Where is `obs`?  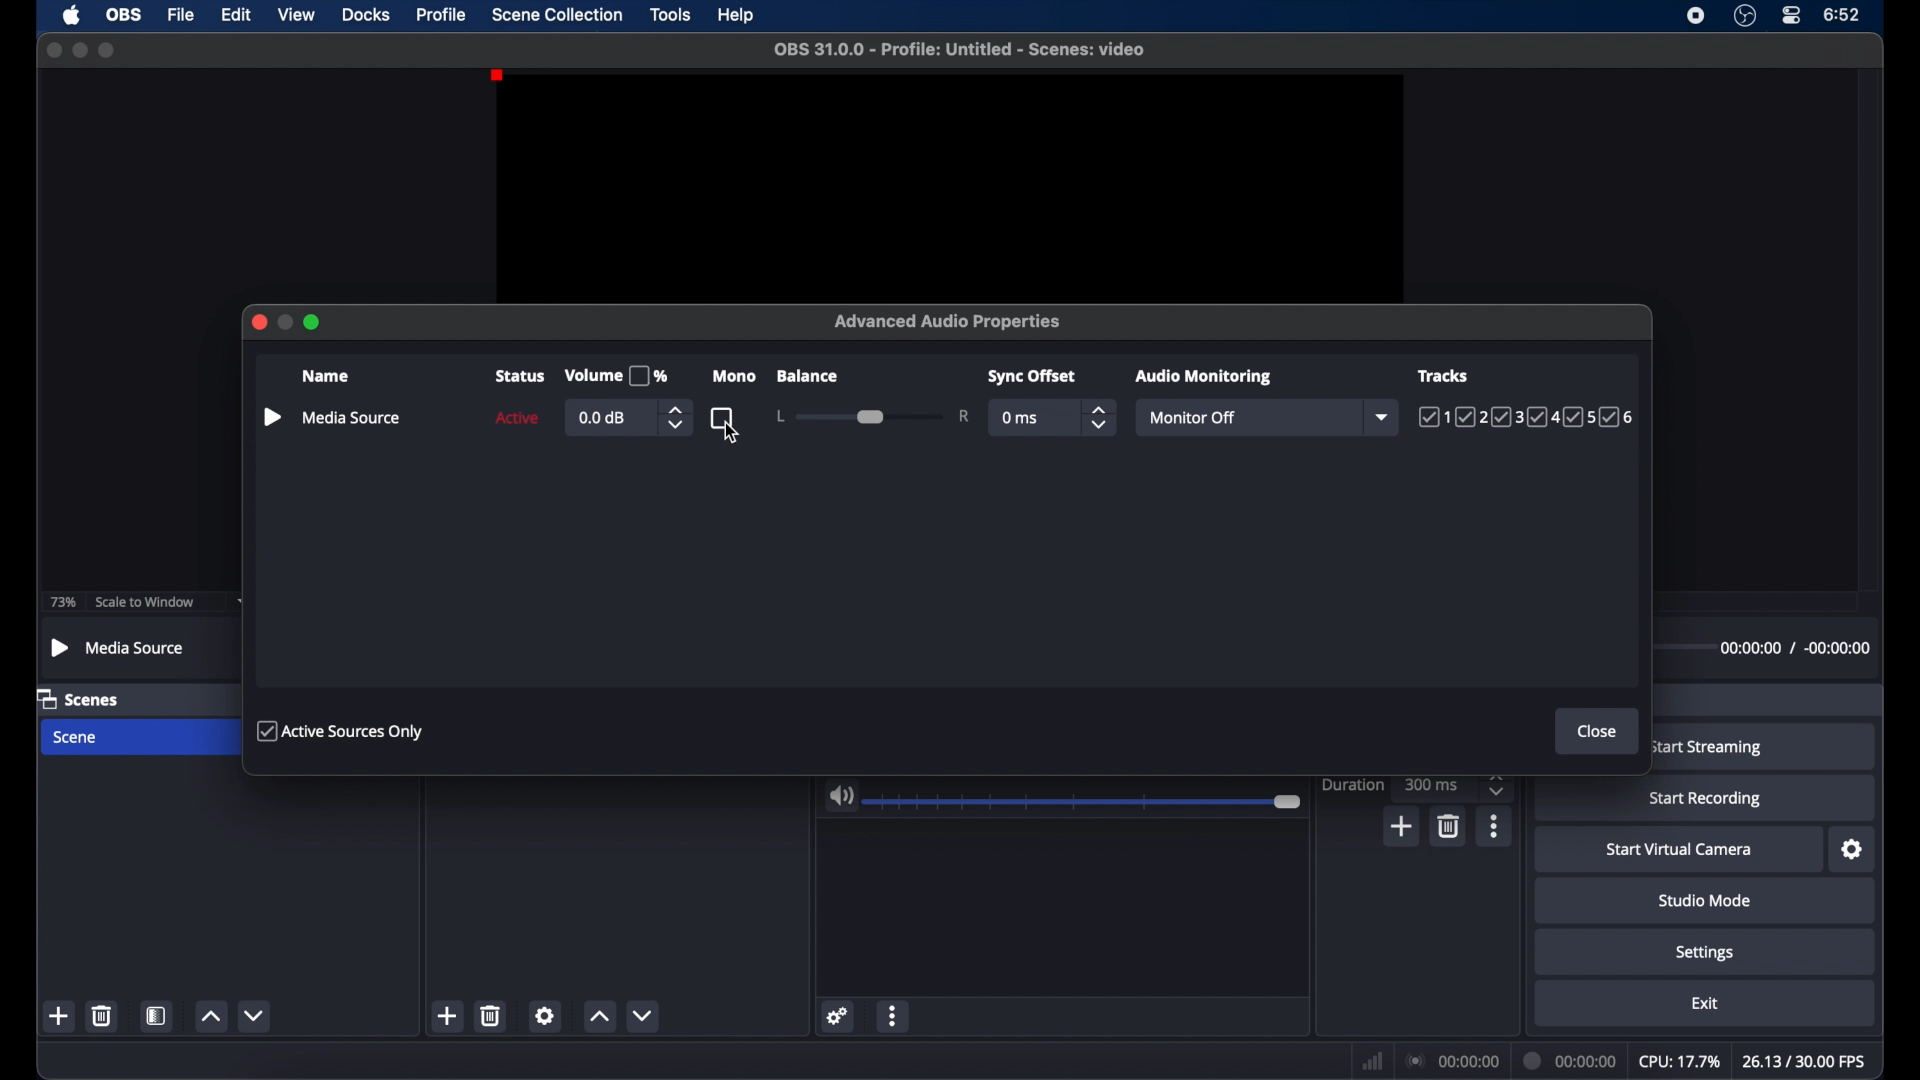
obs is located at coordinates (127, 15).